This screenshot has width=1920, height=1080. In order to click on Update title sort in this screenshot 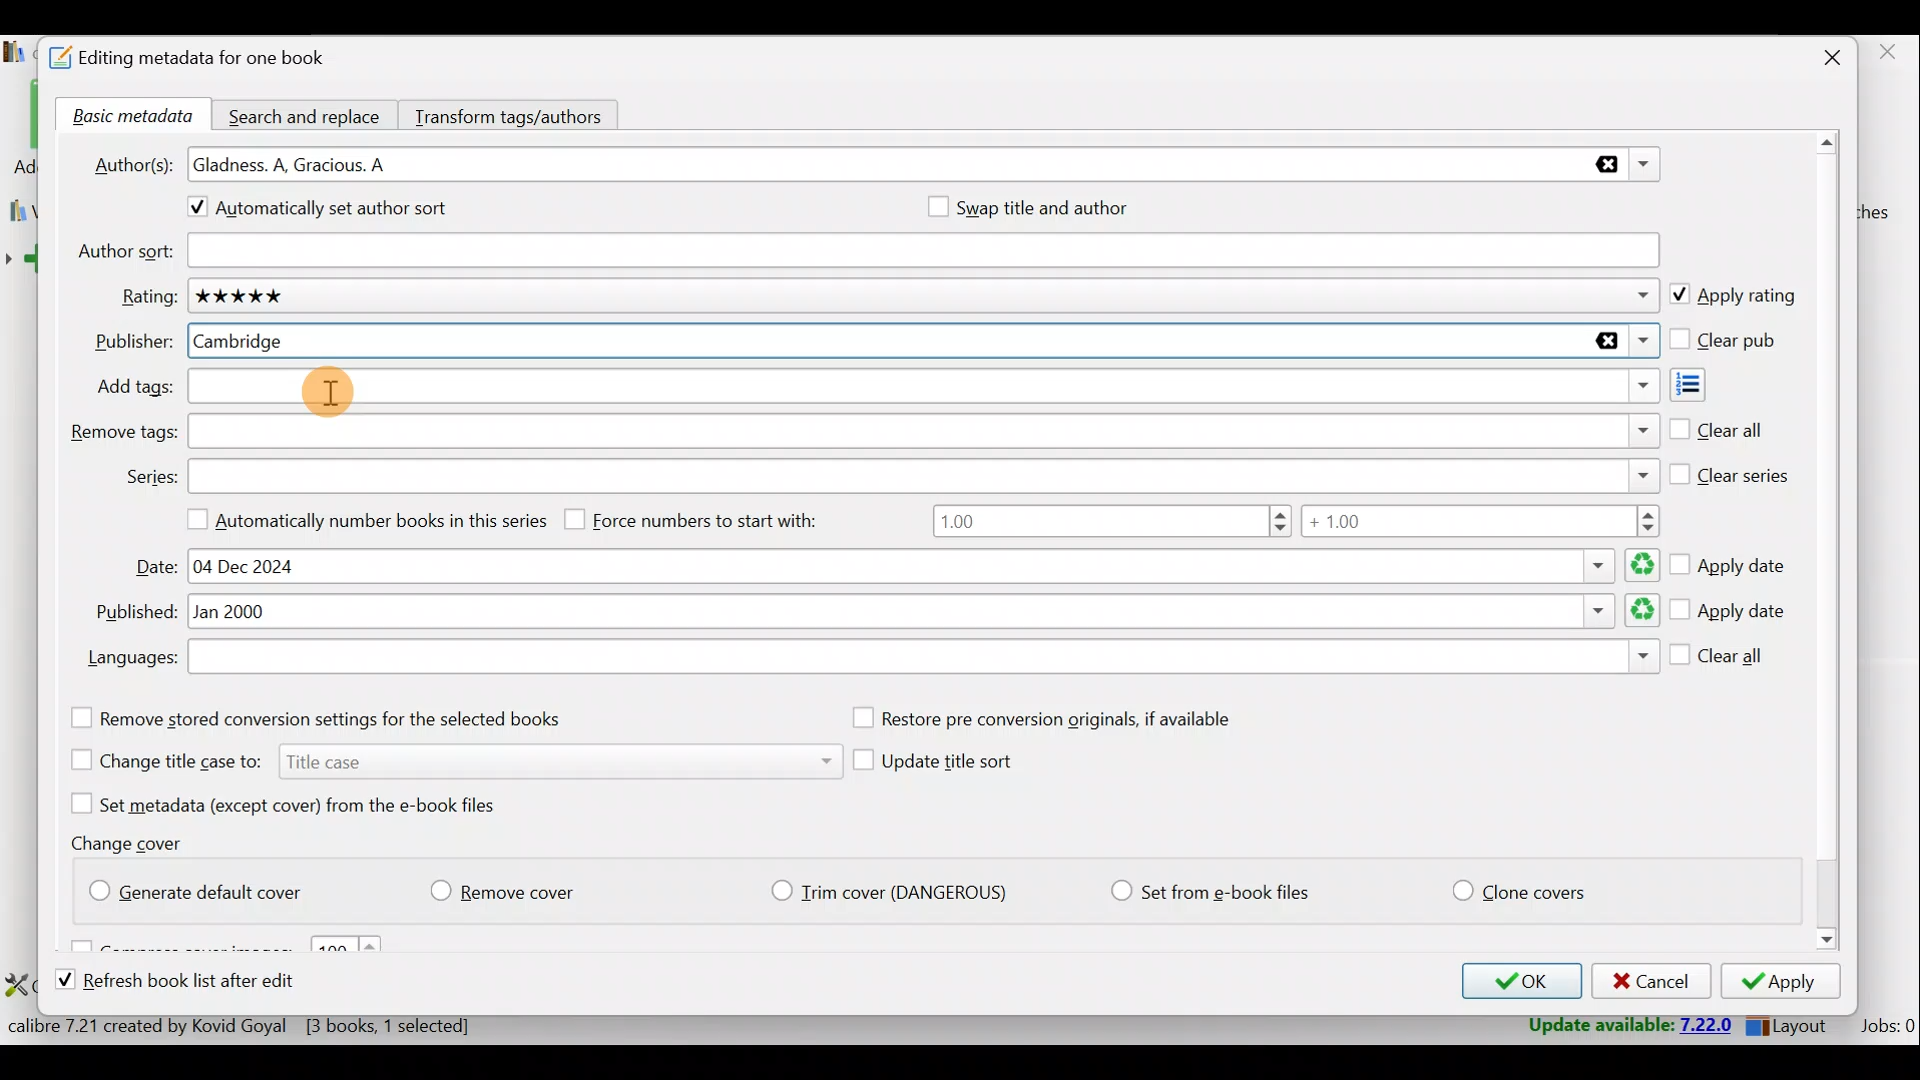, I will do `click(952, 765)`.